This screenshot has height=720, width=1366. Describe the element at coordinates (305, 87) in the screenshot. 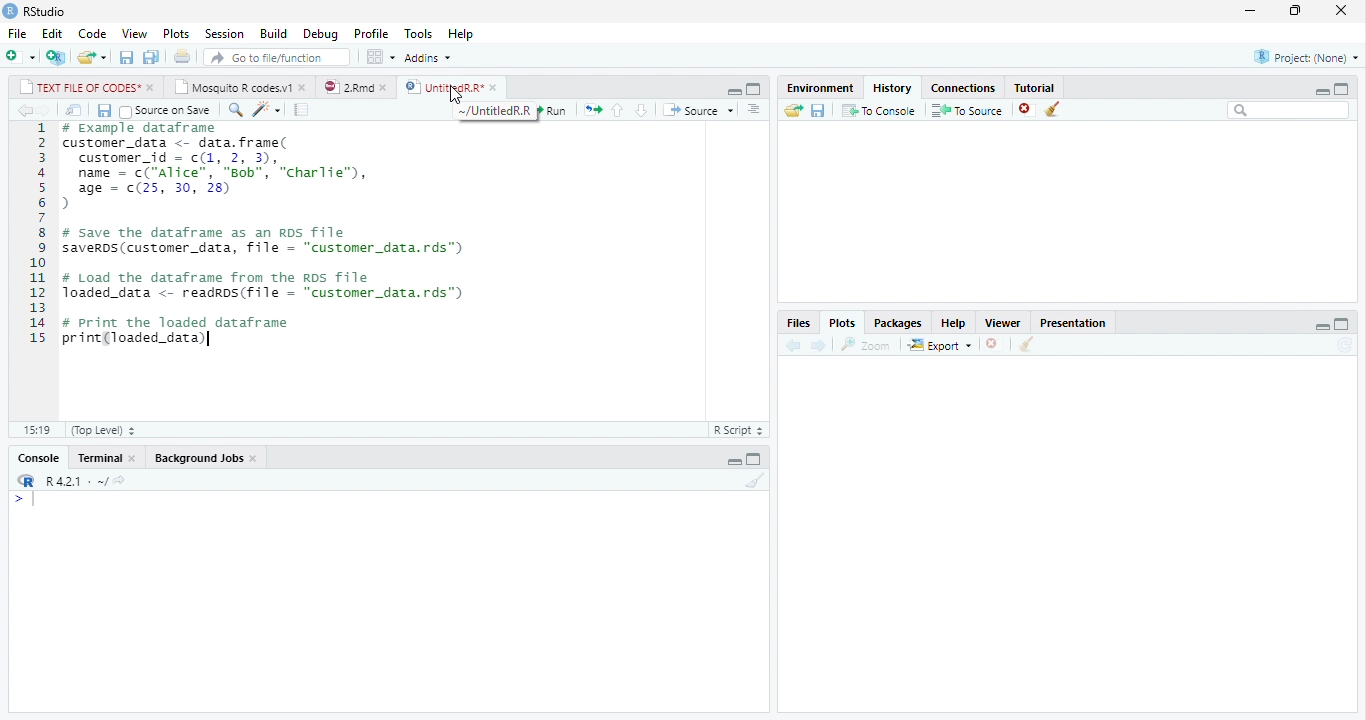

I see `close` at that location.